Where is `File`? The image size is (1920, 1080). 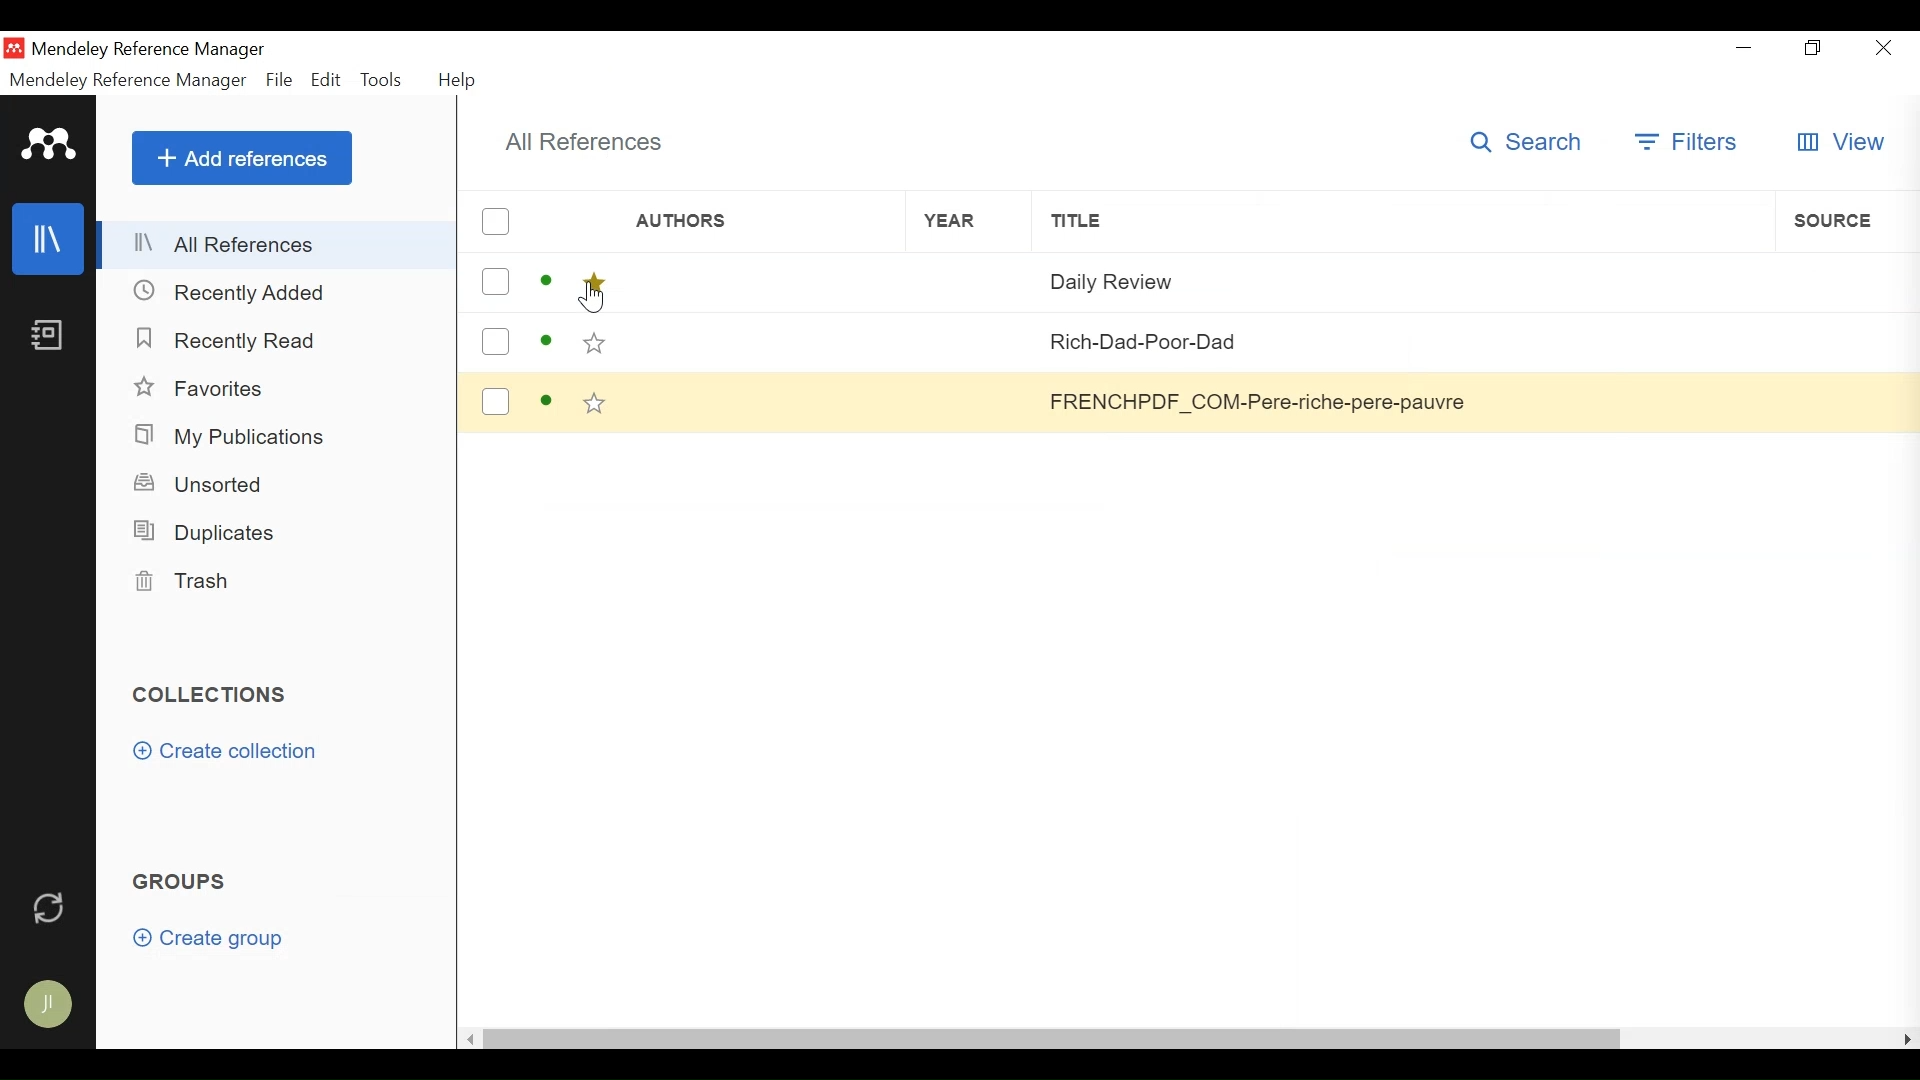 File is located at coordinates (280, 79).